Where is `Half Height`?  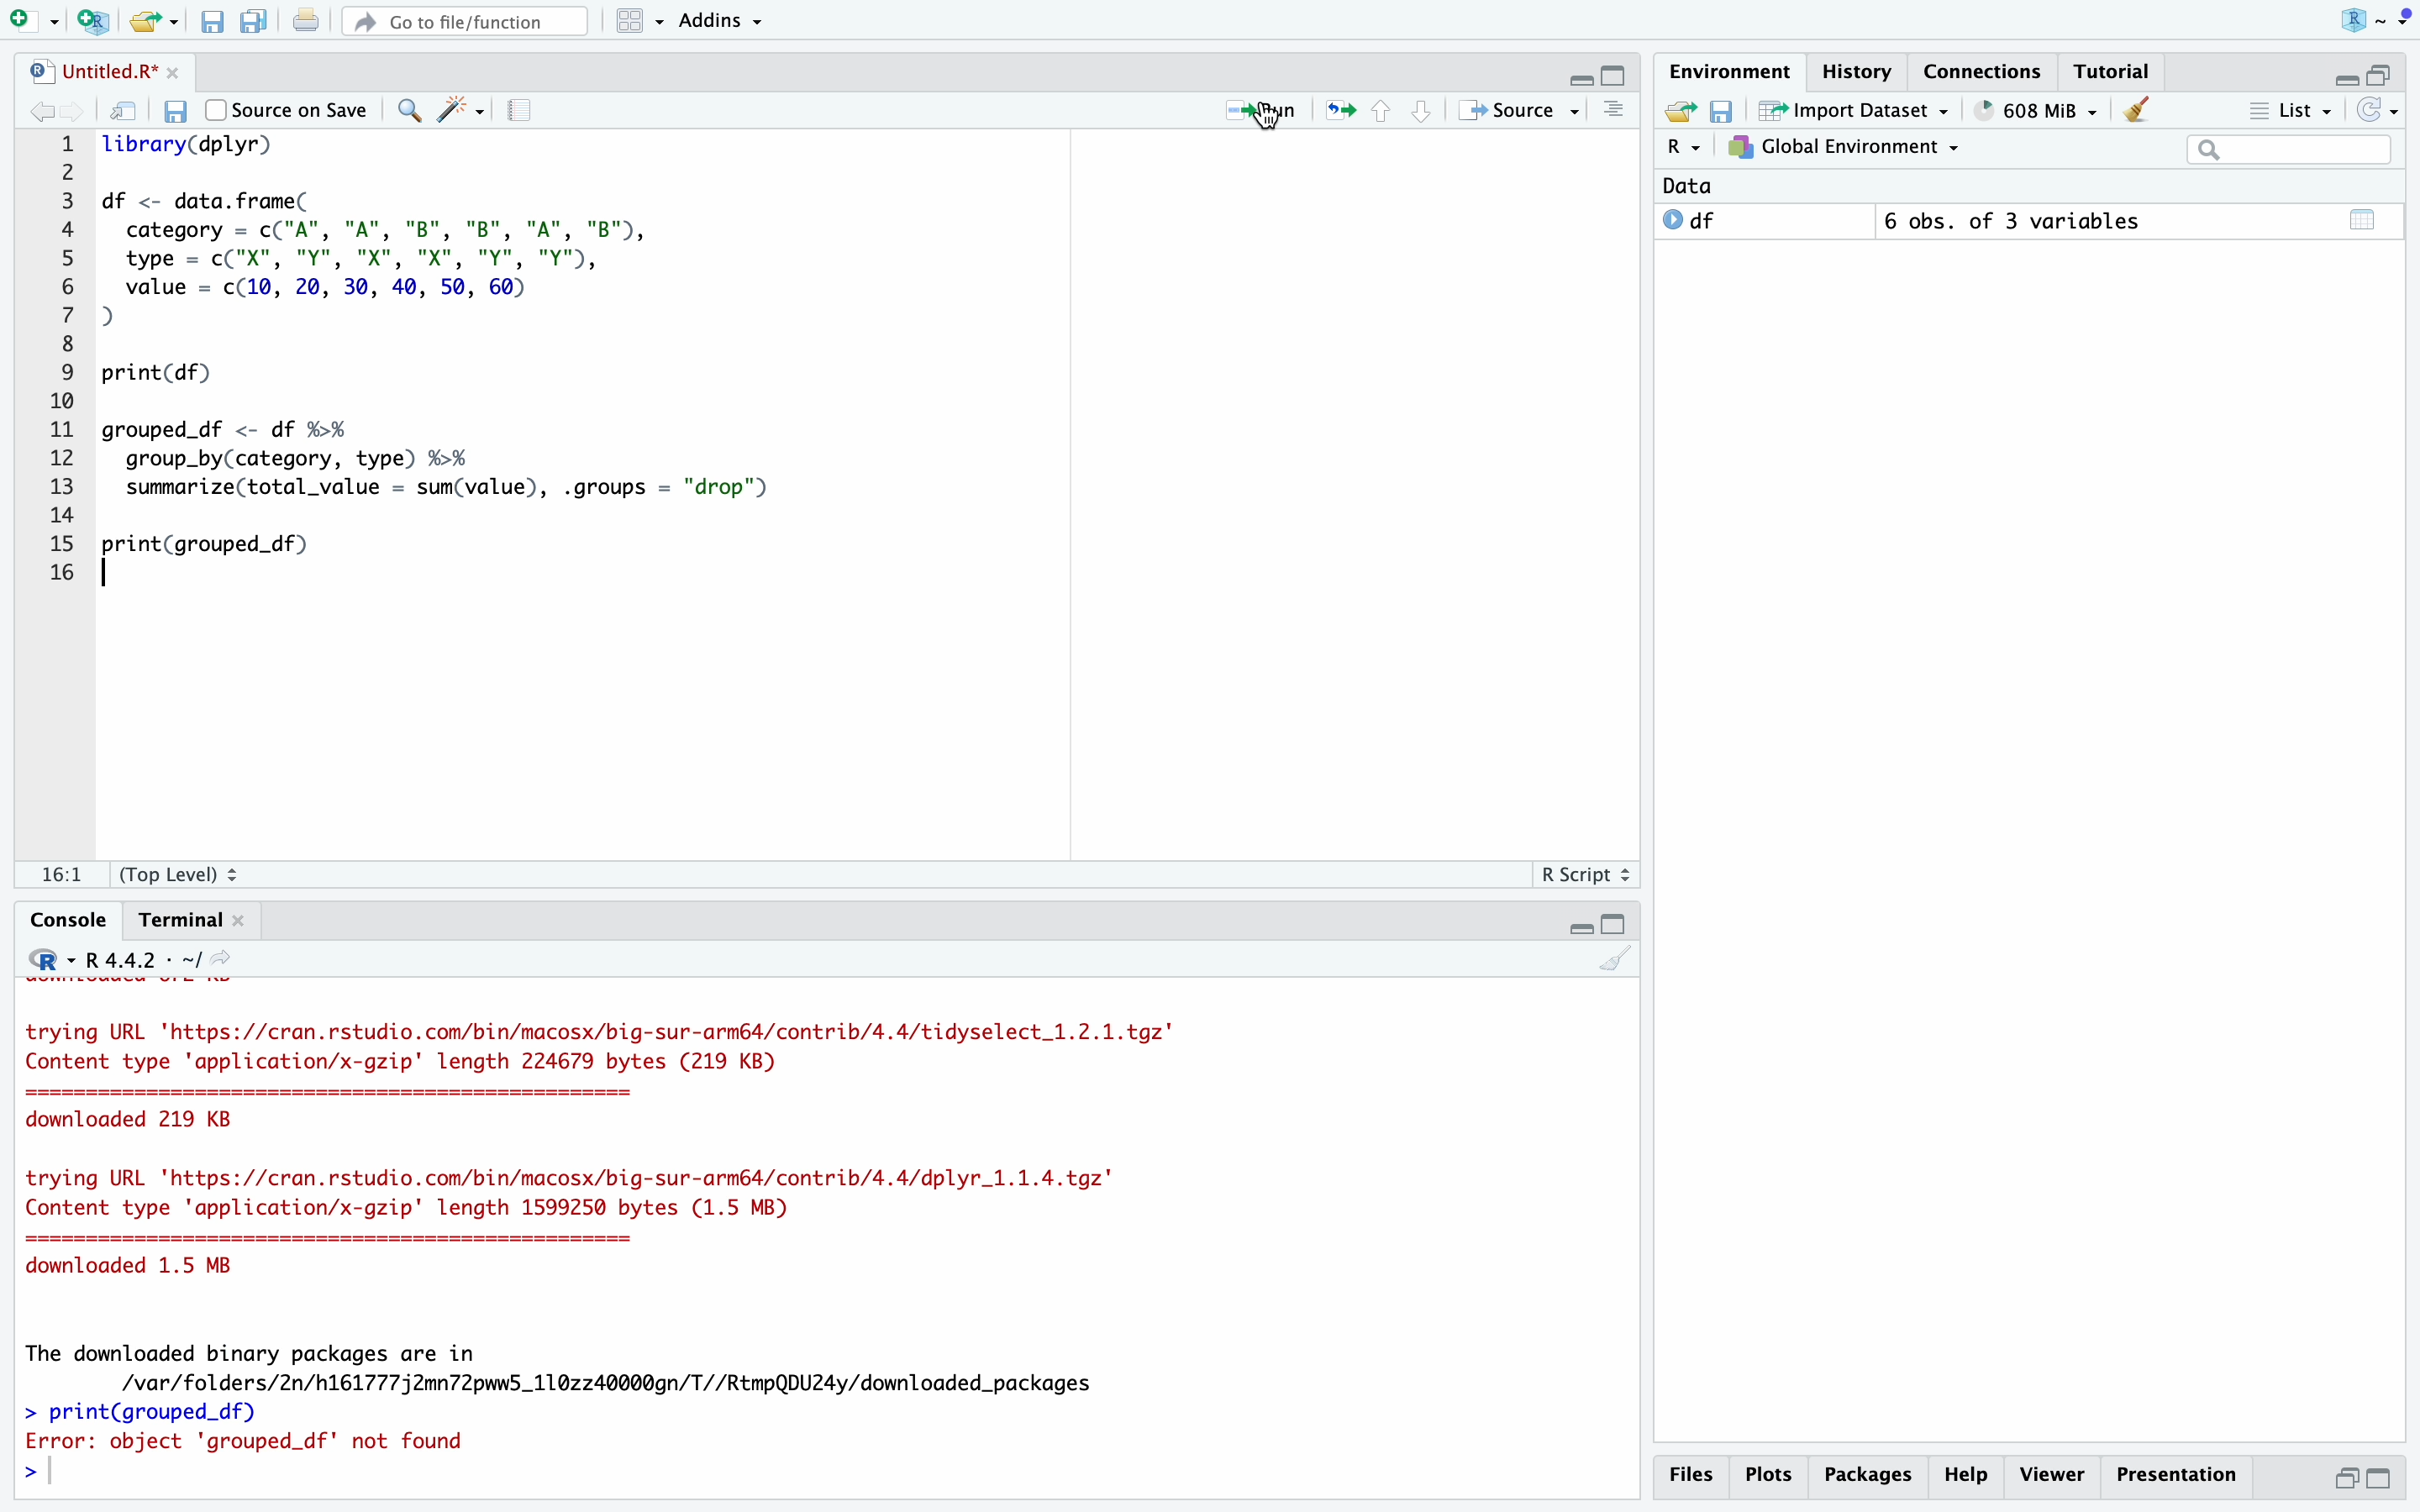 Half Height is located at coordinates (2385, 73).